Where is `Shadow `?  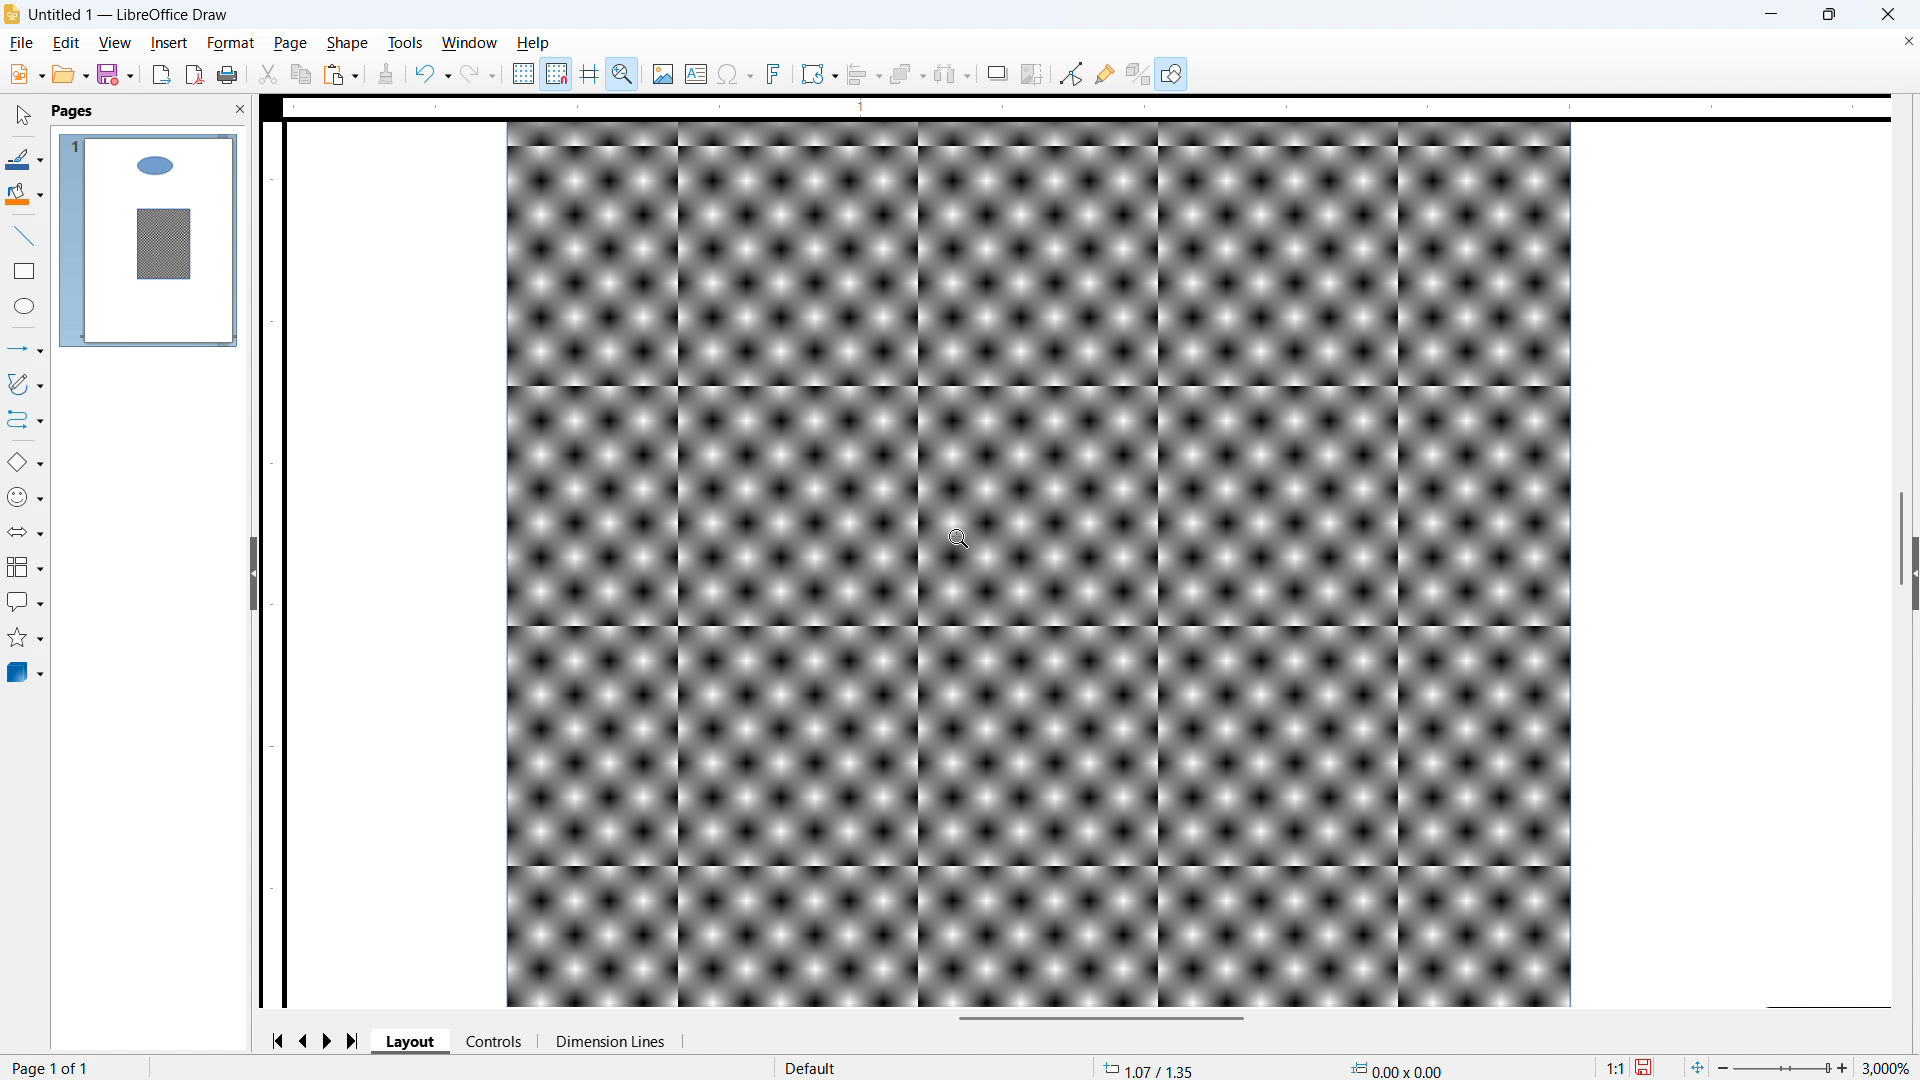
Shadow  is located at coordinates (997, 73).